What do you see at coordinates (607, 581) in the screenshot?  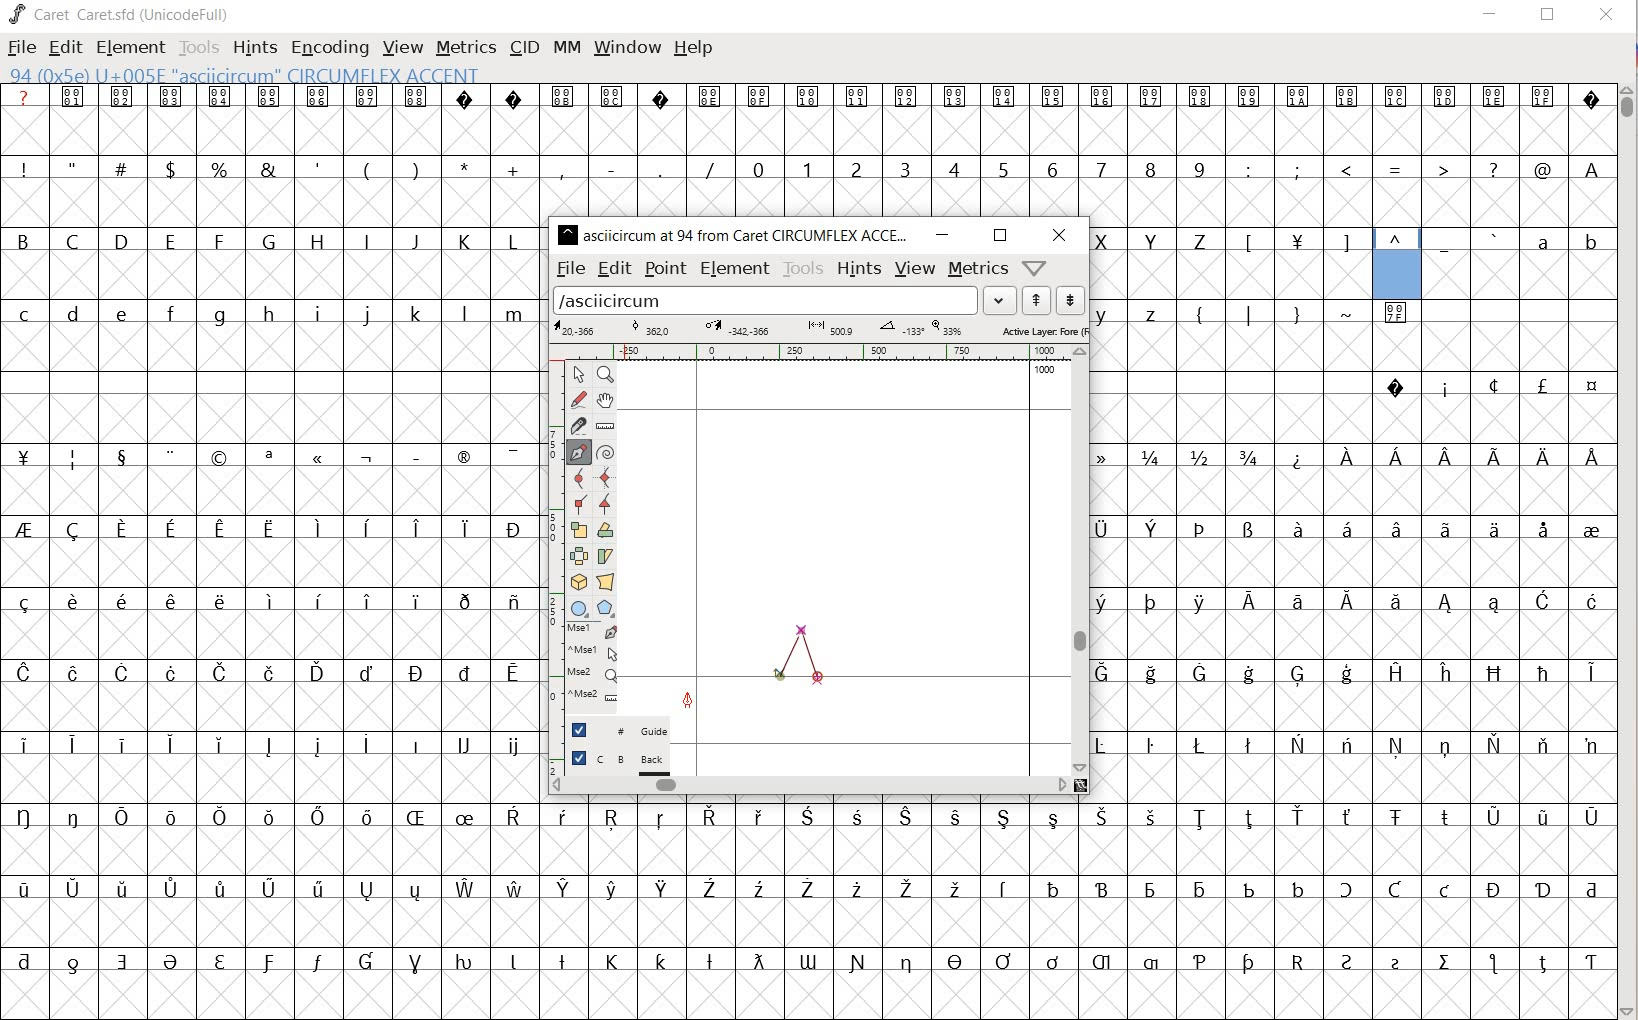 I see `perform a perspective transformation on the selection` at bounding box center [607, 581].